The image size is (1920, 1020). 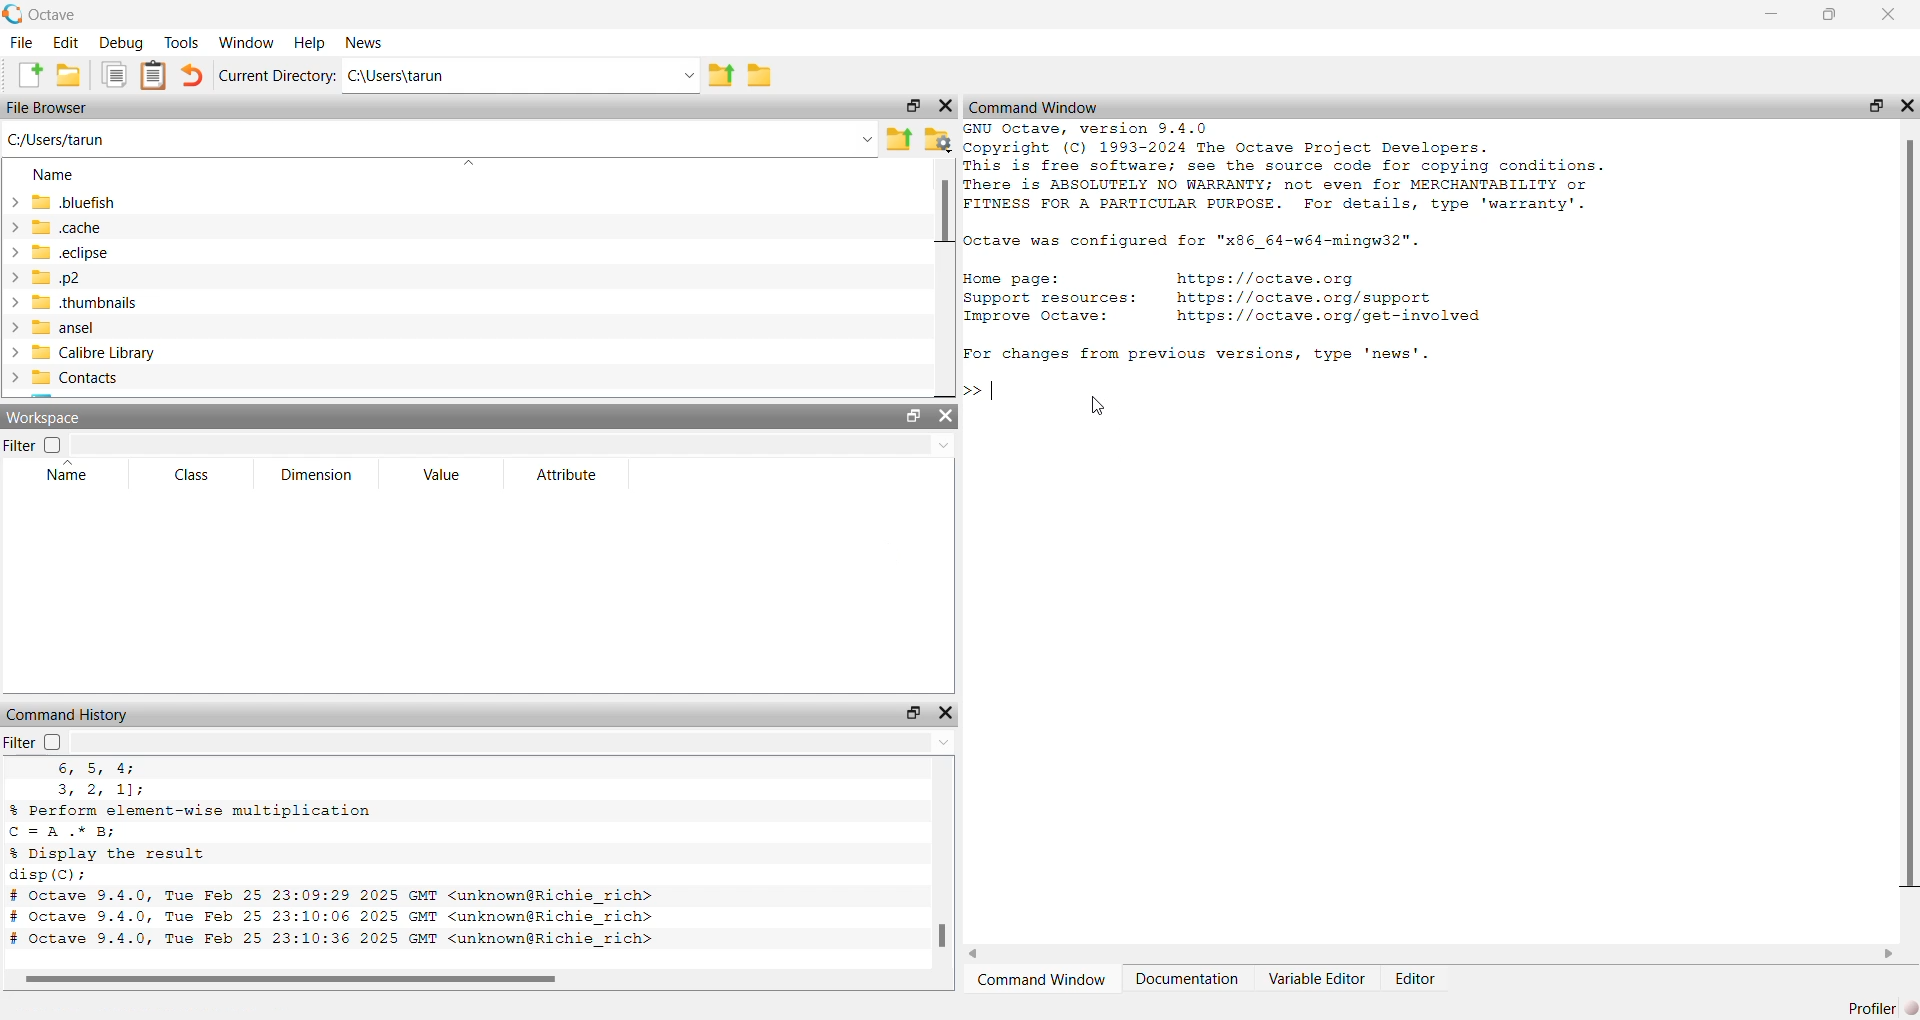 What do you see at coordinates (321, 475) in the screenshot?
I see `Dimension` at bounding box center [321, 475].